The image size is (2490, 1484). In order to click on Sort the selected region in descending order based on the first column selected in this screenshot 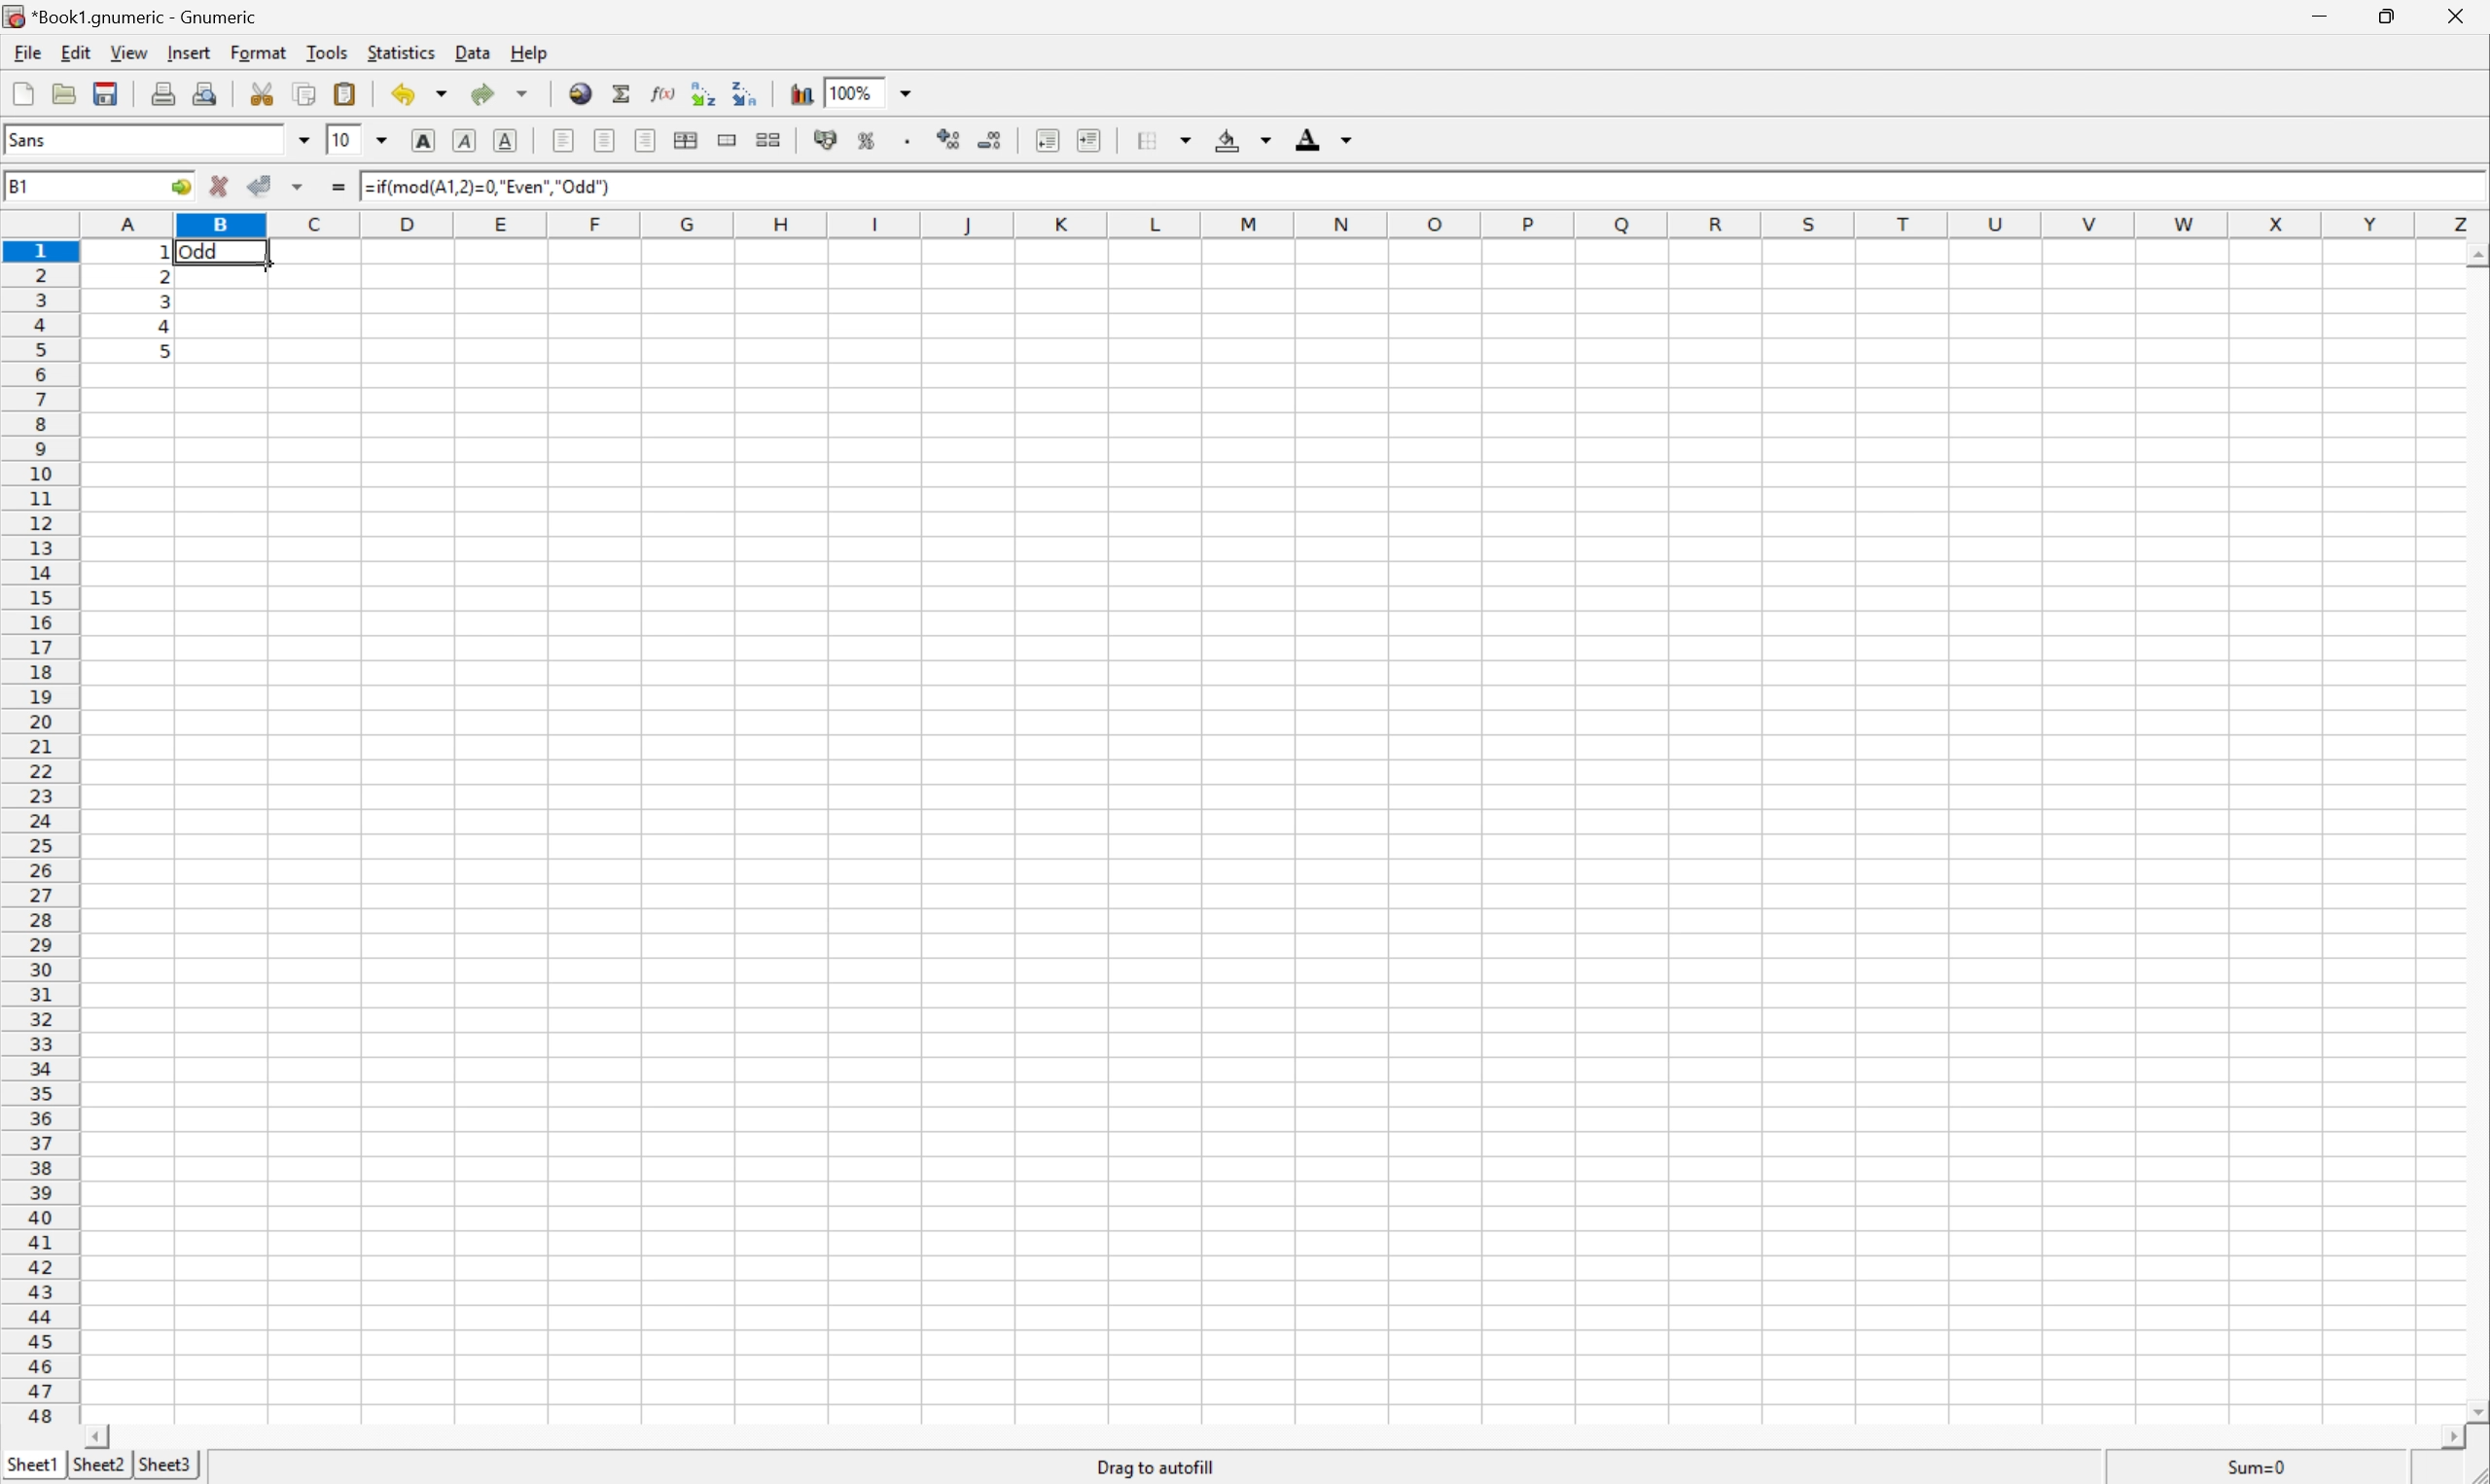, I will do `click(743, 91)`.